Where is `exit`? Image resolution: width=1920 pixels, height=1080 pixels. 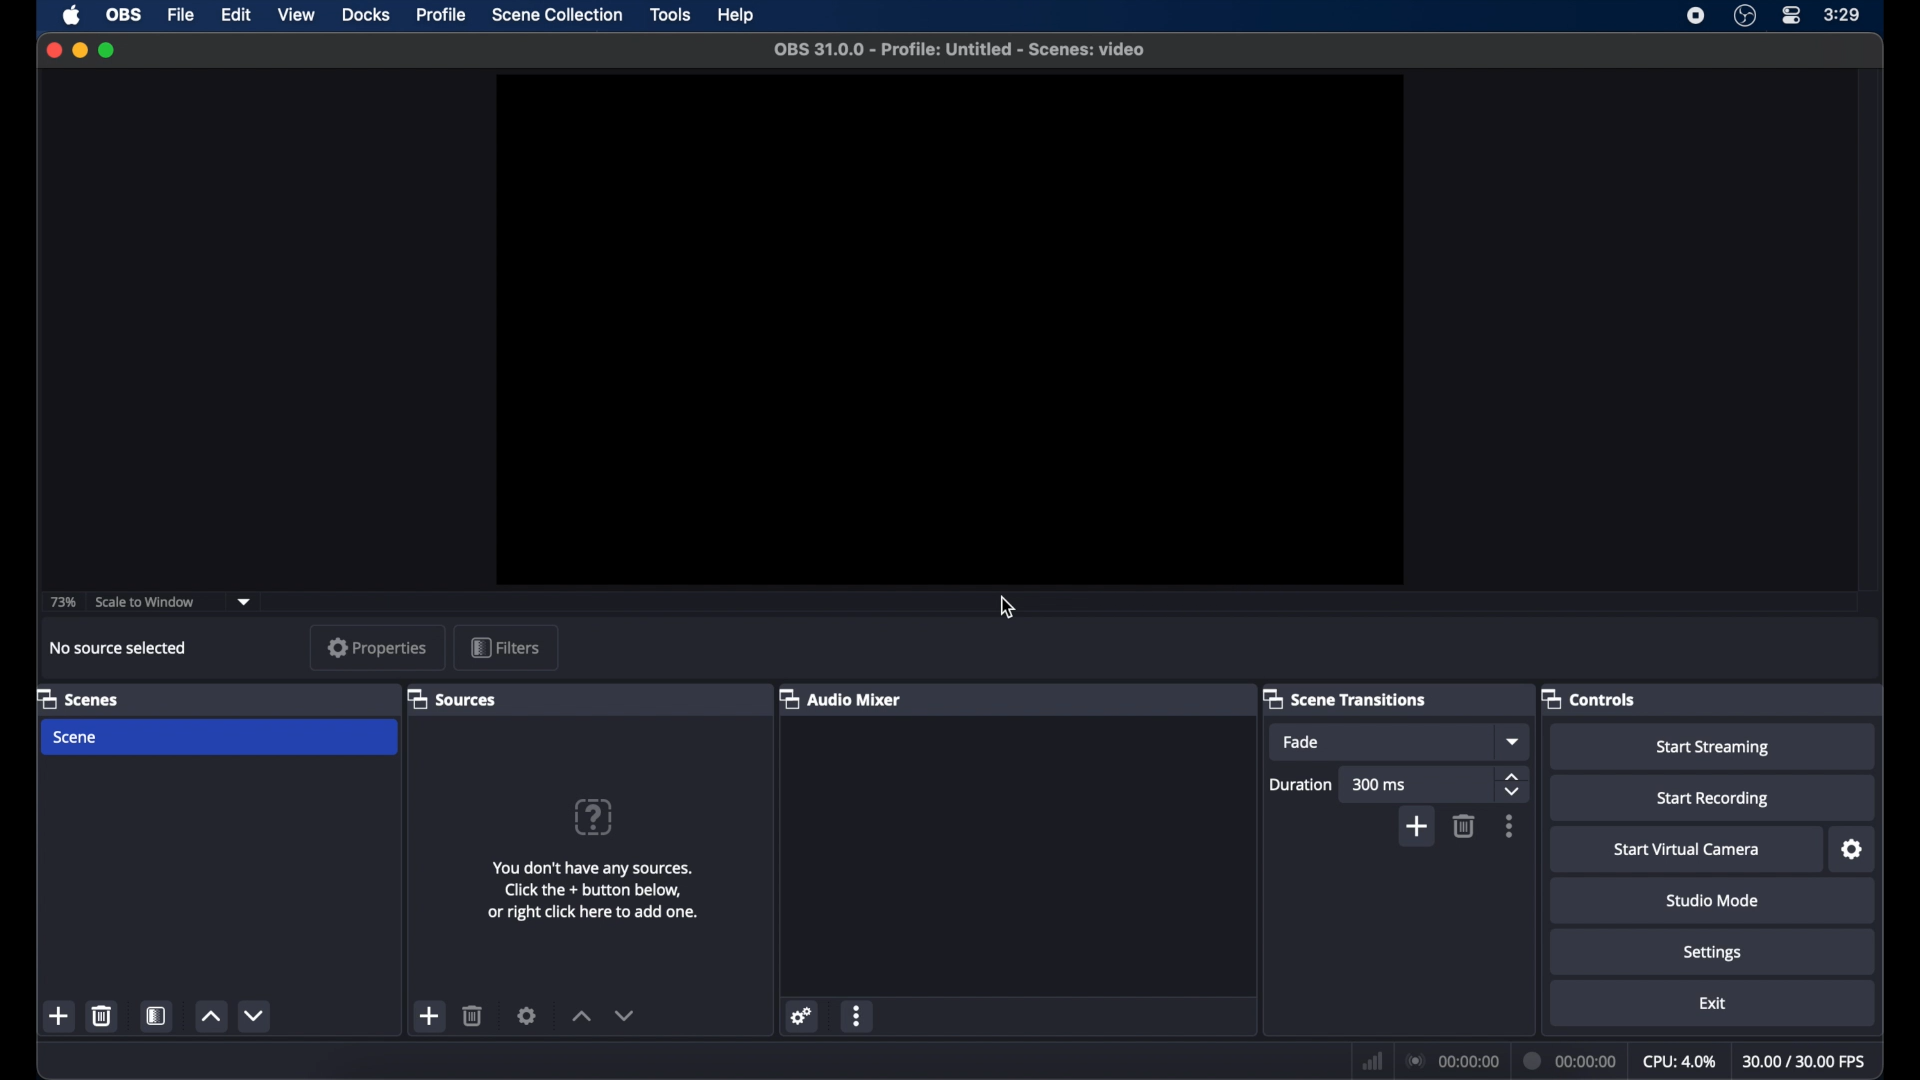
exit is located at coordinates (1715, 1003).